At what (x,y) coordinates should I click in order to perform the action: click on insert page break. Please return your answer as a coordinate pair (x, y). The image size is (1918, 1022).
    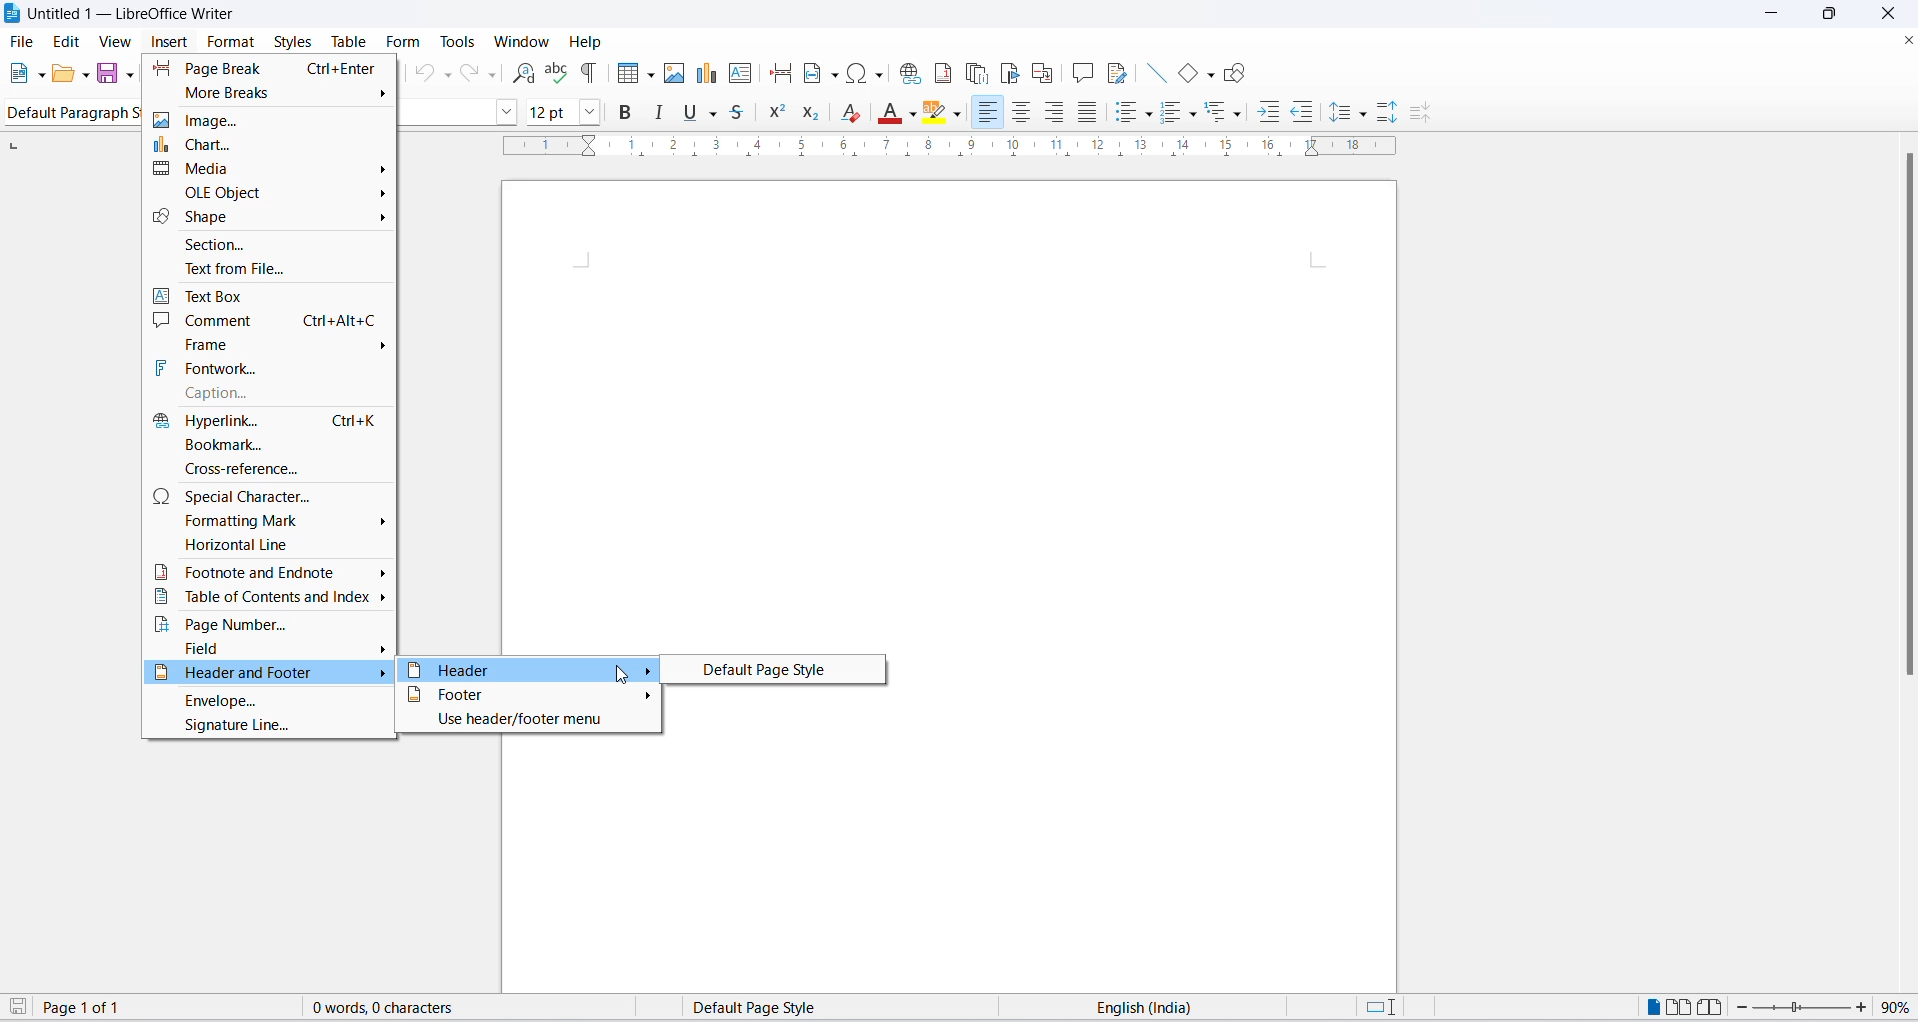
    Looking at the image, I should click on (776, 74).